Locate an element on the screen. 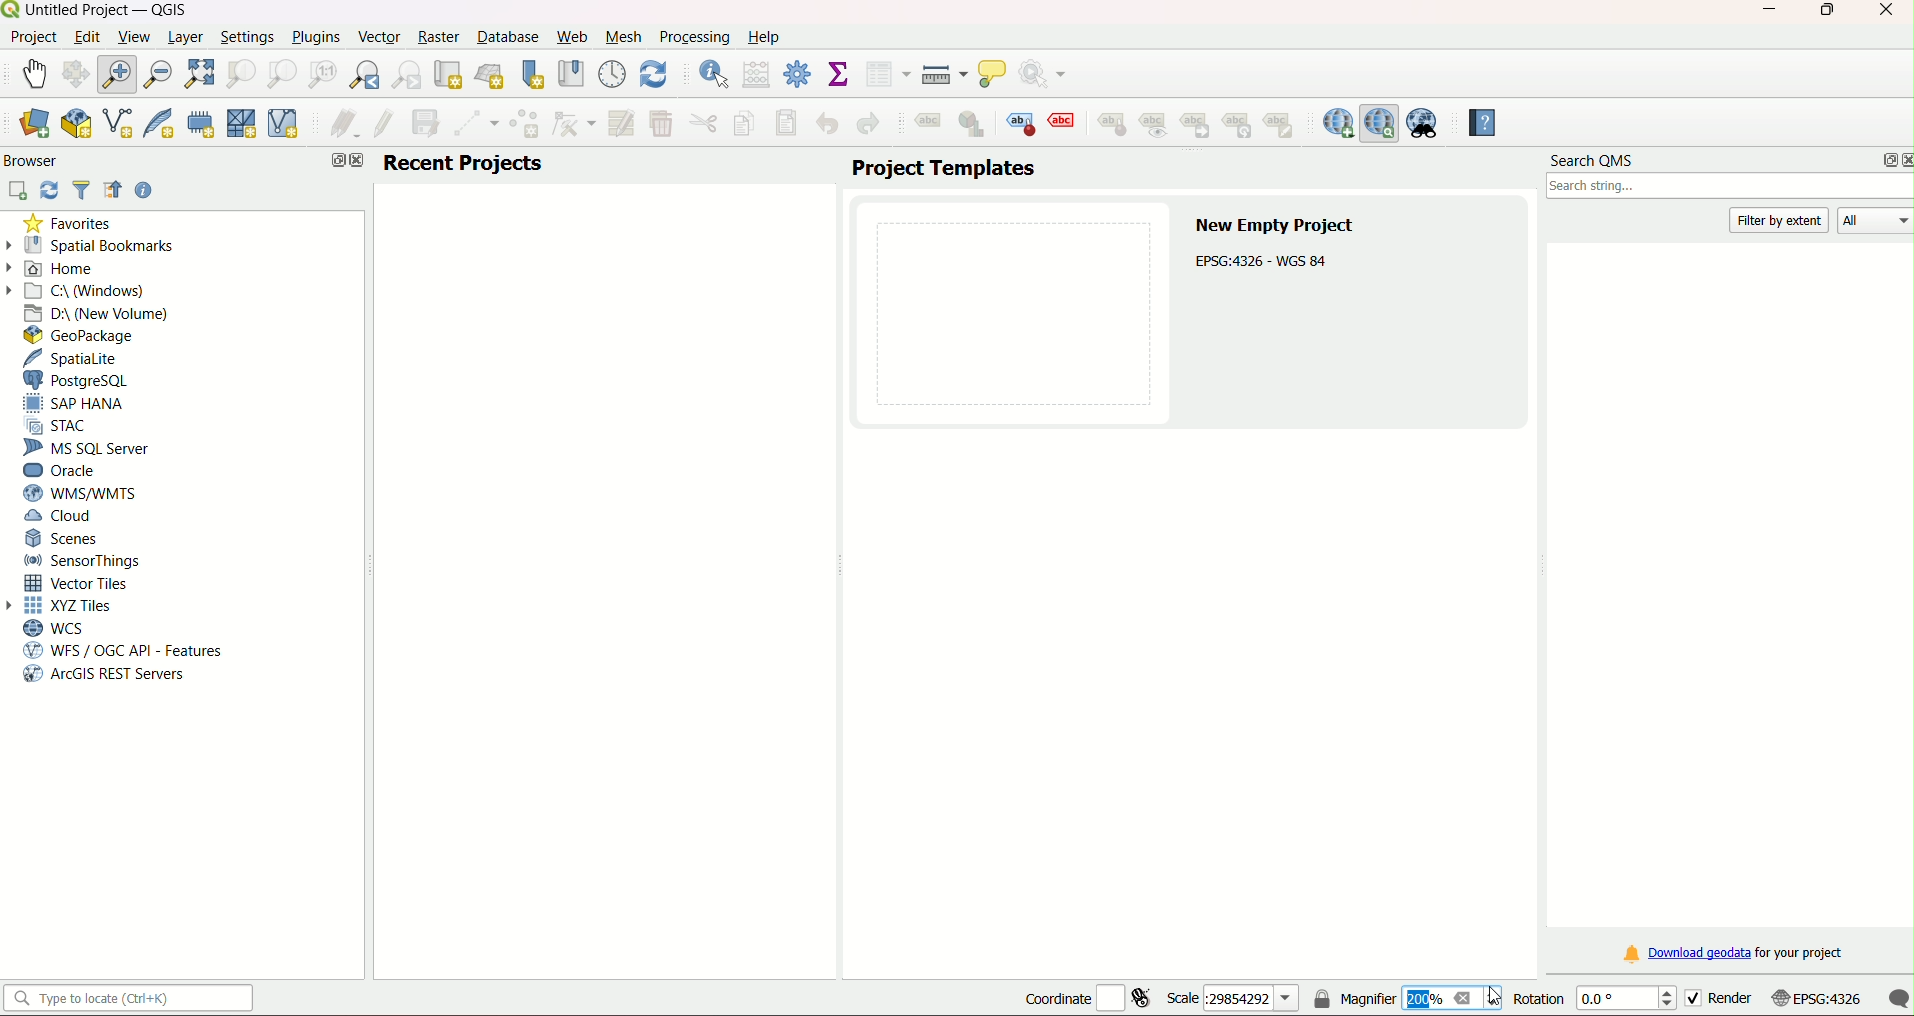 The image size is (1914, 1016). zoom full is located at coordinates (200, 73).